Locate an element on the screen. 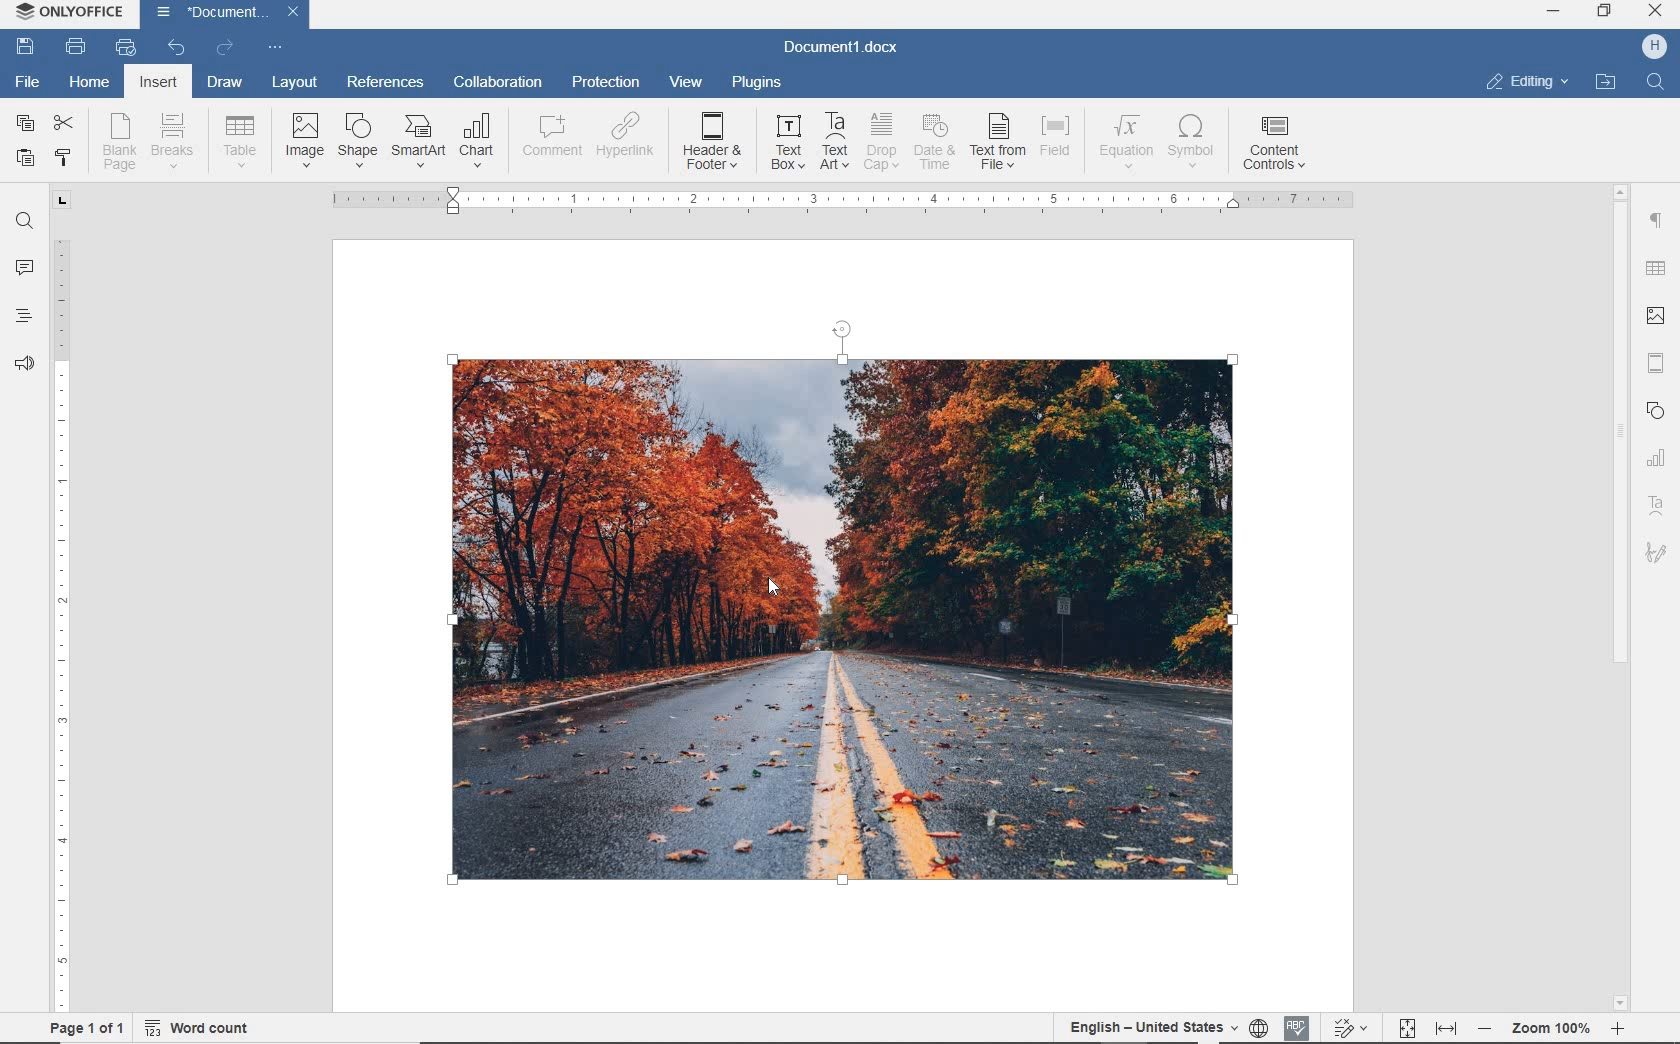 The width and height of the screenshot is (1680, 1044). feedback & support is located at coordinates (26, 362).